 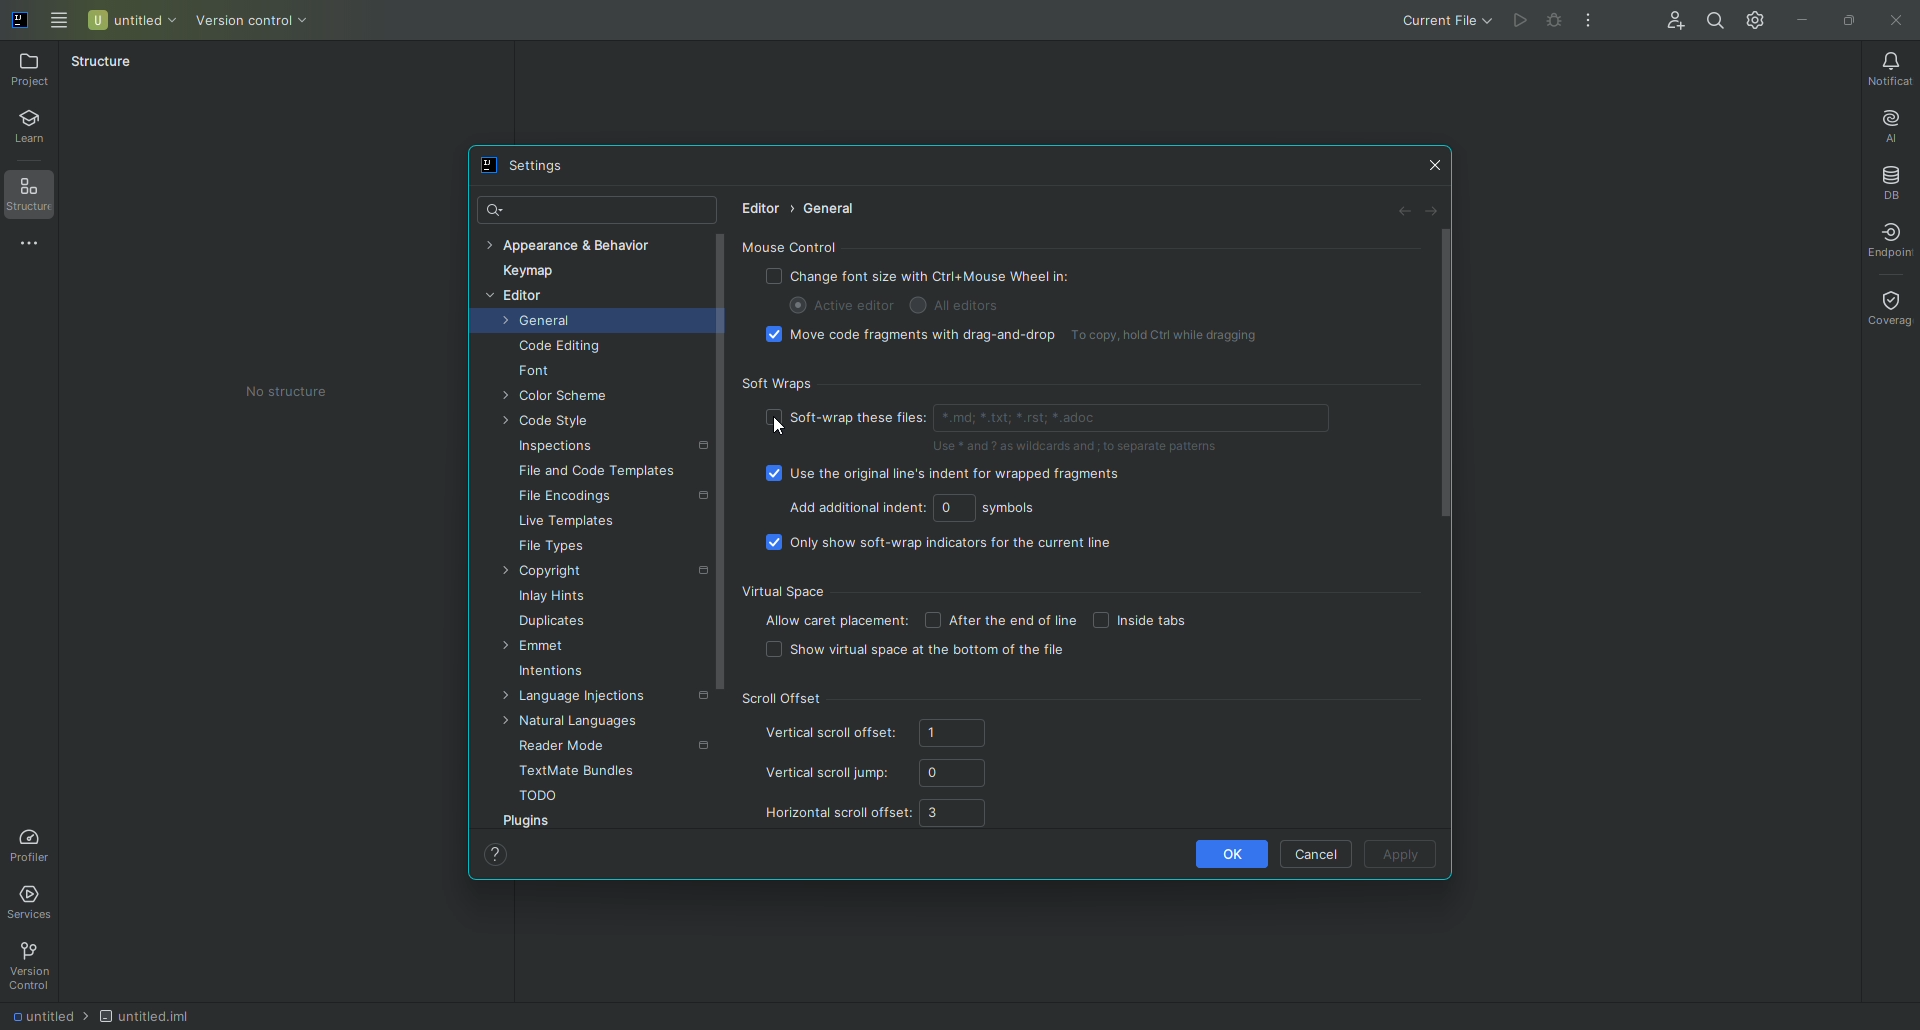 What do you see at coordinates (922, 276) in the screenshot?
I see `Change font size` at bounding box center [922, 276].